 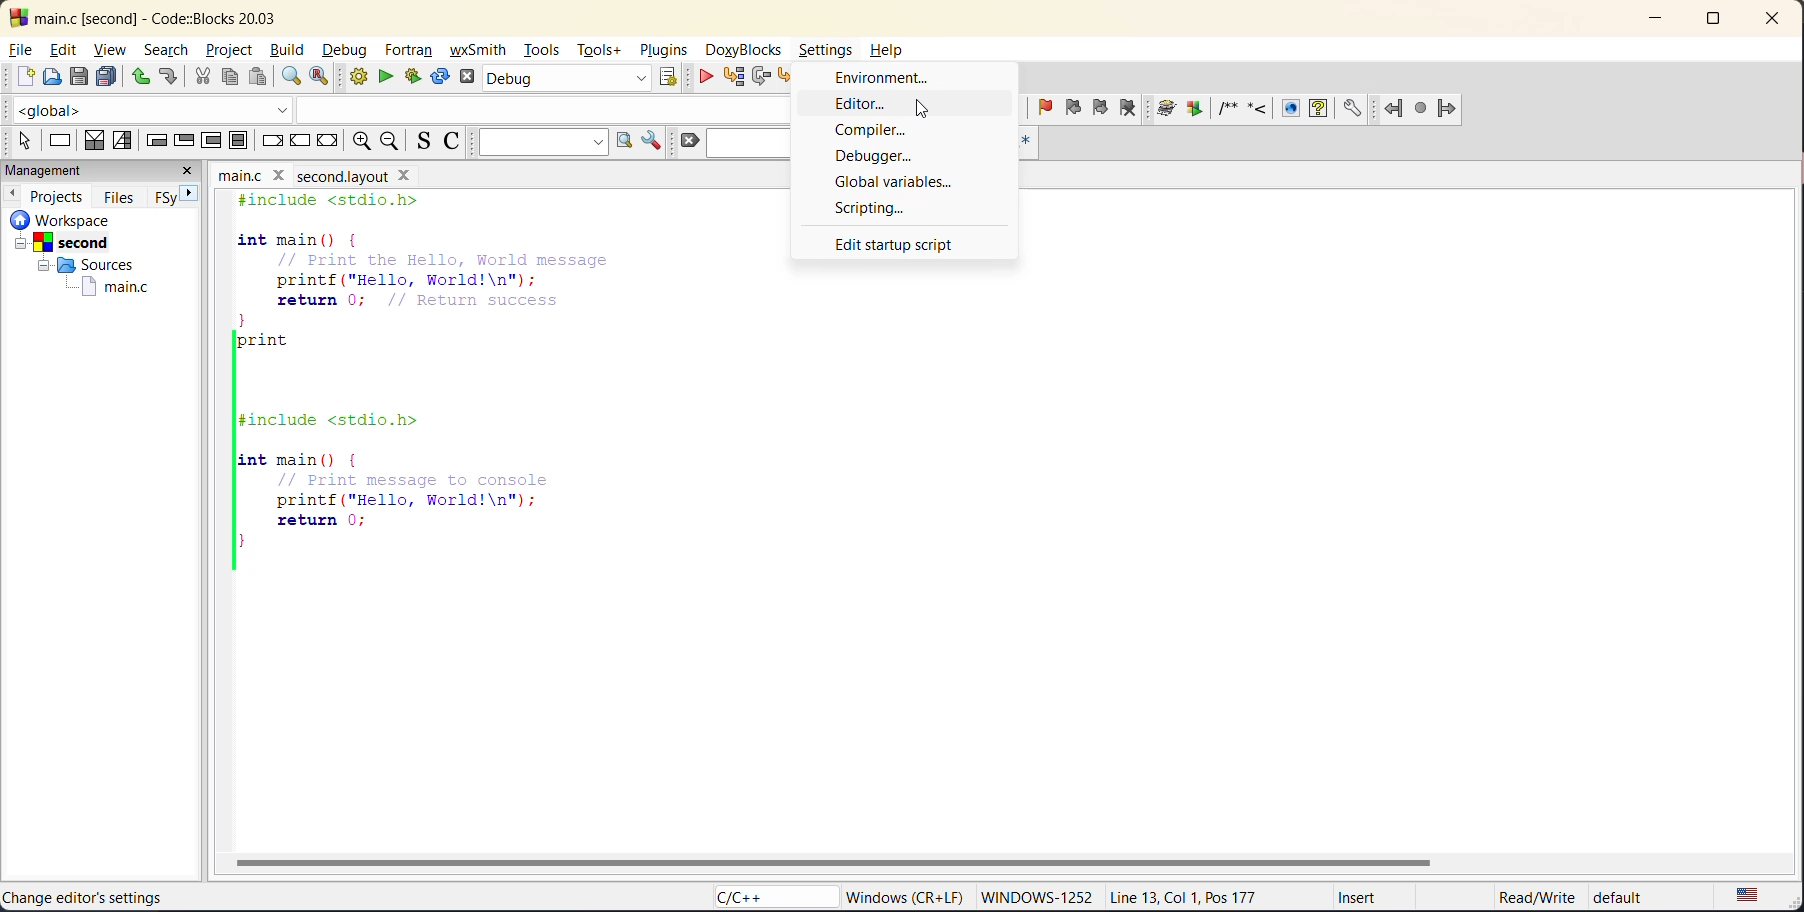 What do you see at coordinates (88, 219) in the screenshot?
I see `workspace` at bounding box center [88, 219].